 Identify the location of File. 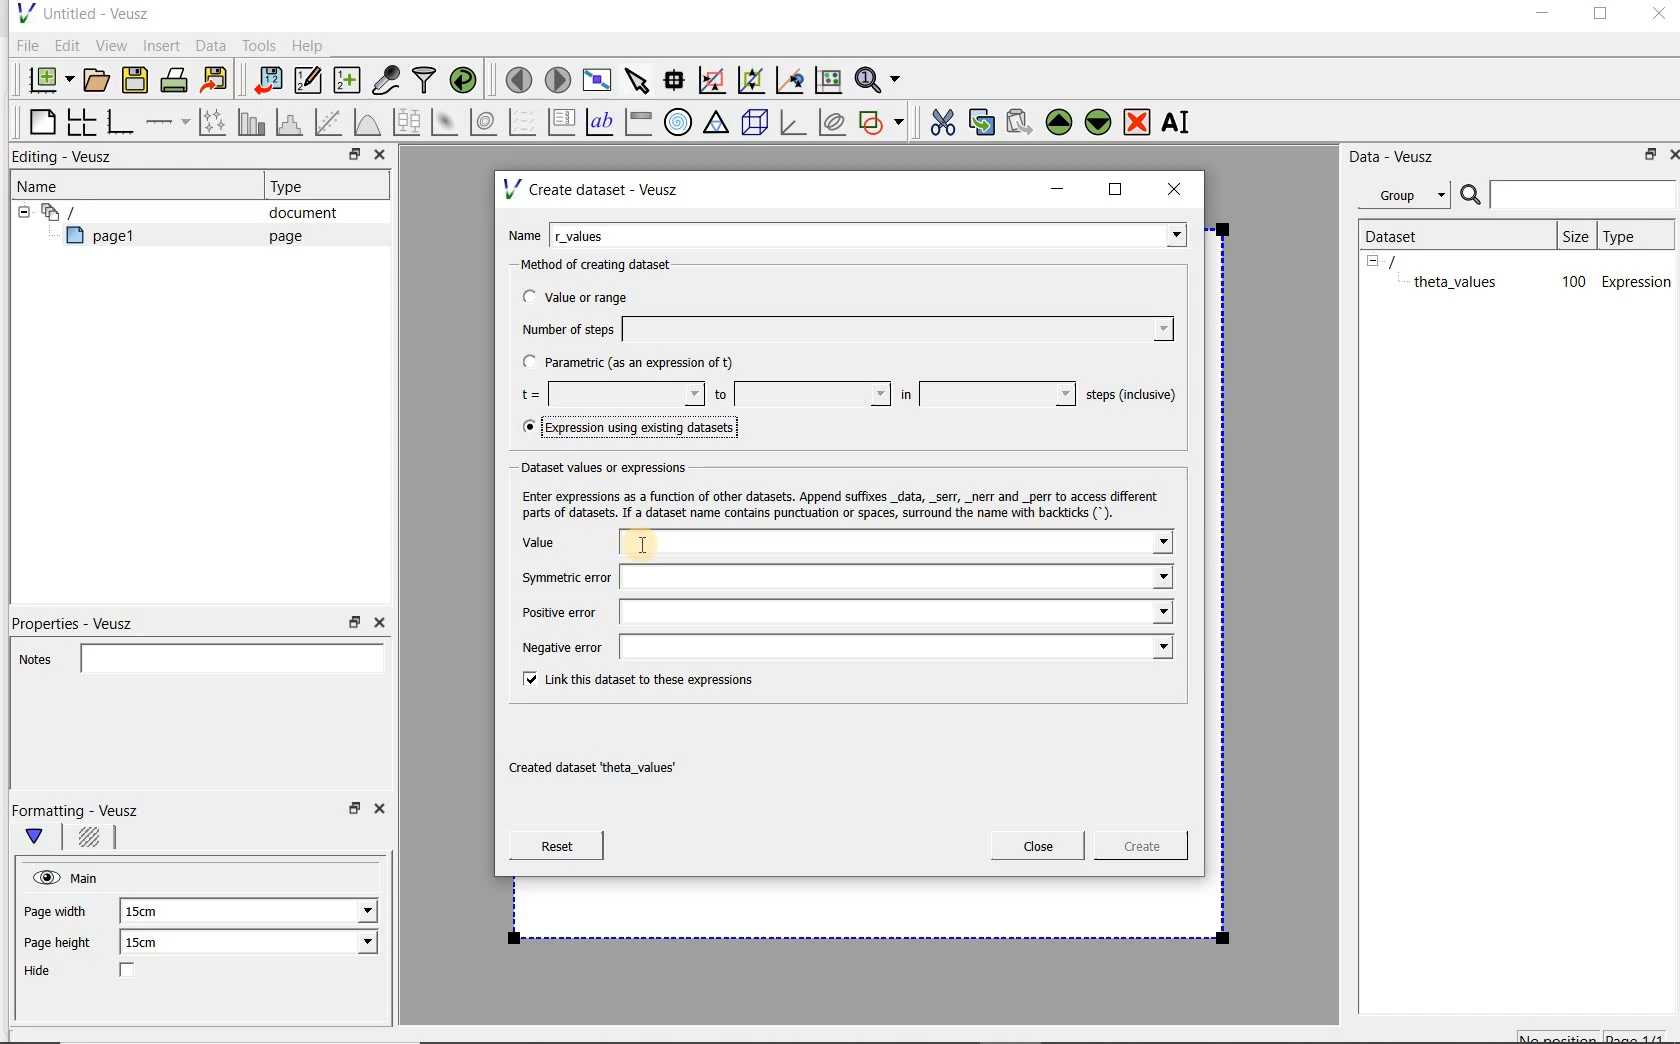
(24, 46).